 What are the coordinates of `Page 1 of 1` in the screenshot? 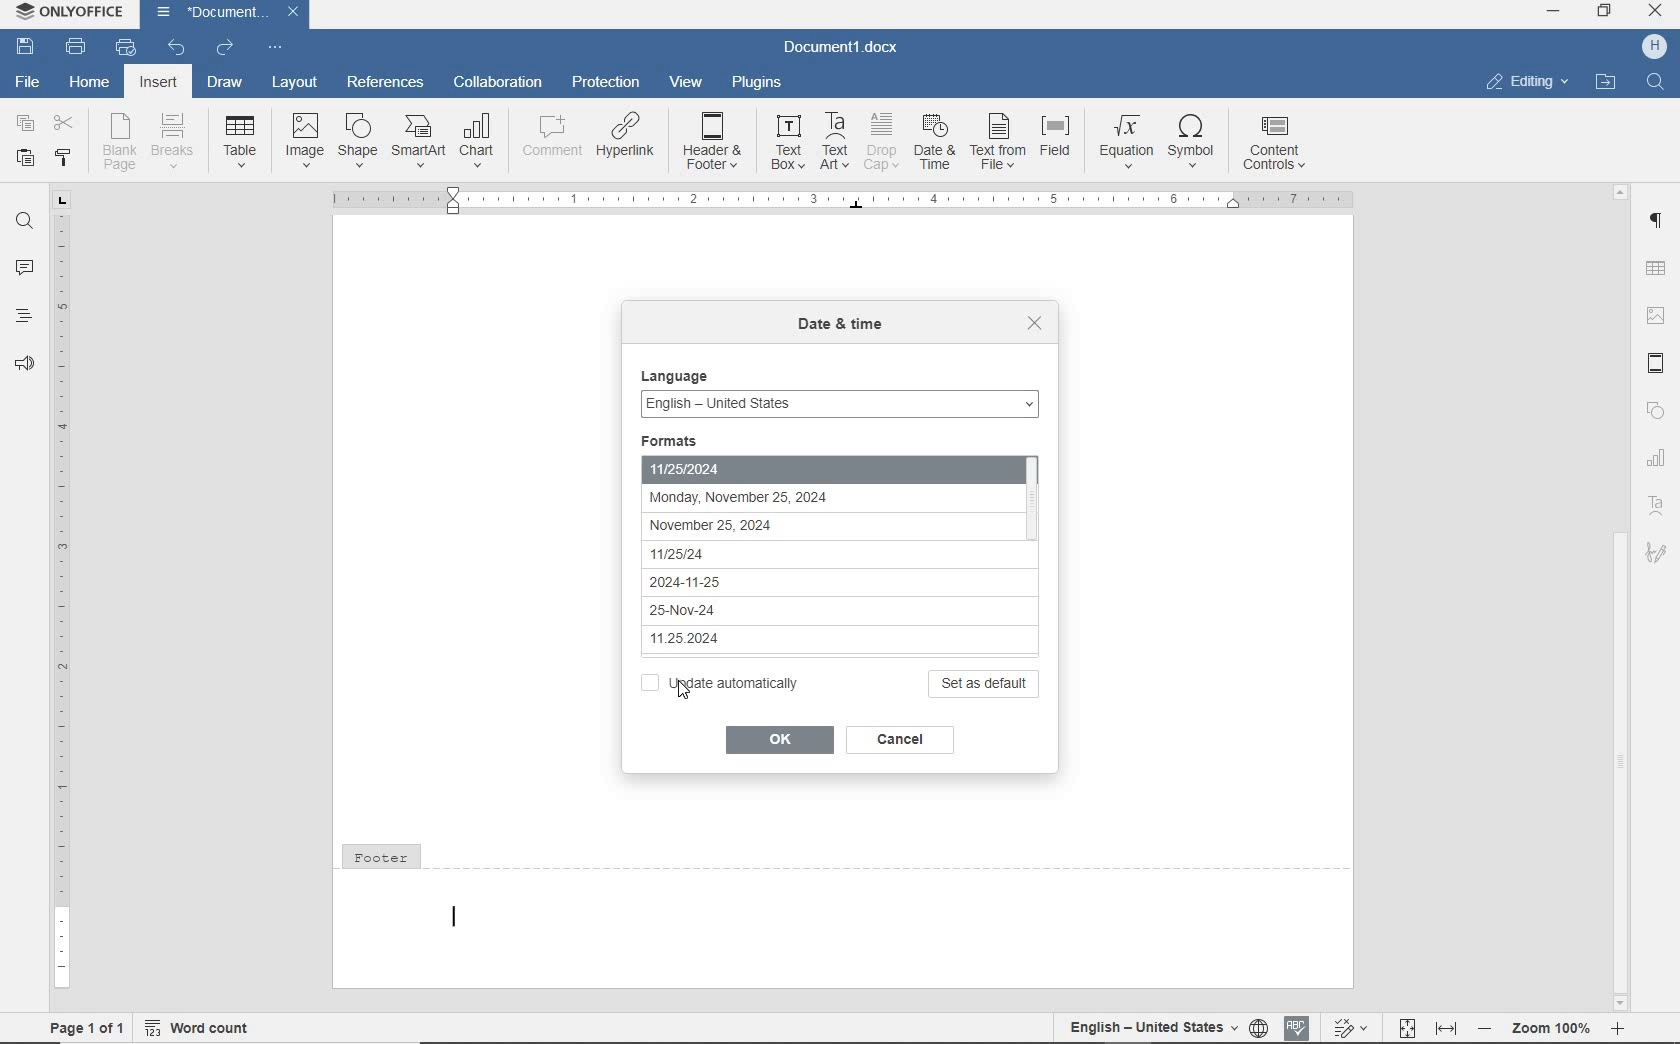 It's located at (79, 1027).